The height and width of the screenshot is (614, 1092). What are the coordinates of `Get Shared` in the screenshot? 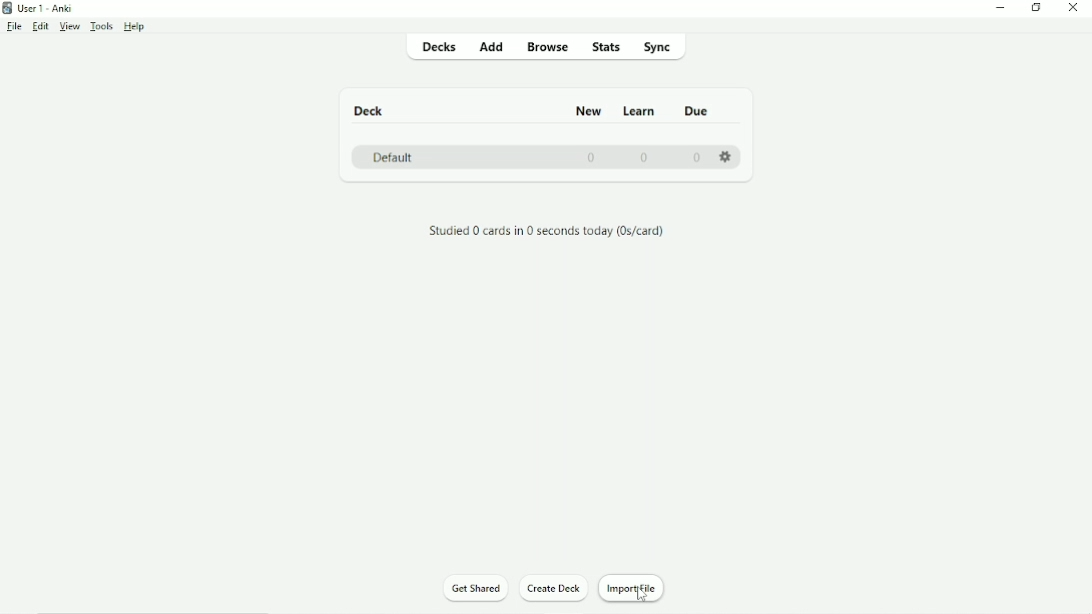 It's located at (474, 588).